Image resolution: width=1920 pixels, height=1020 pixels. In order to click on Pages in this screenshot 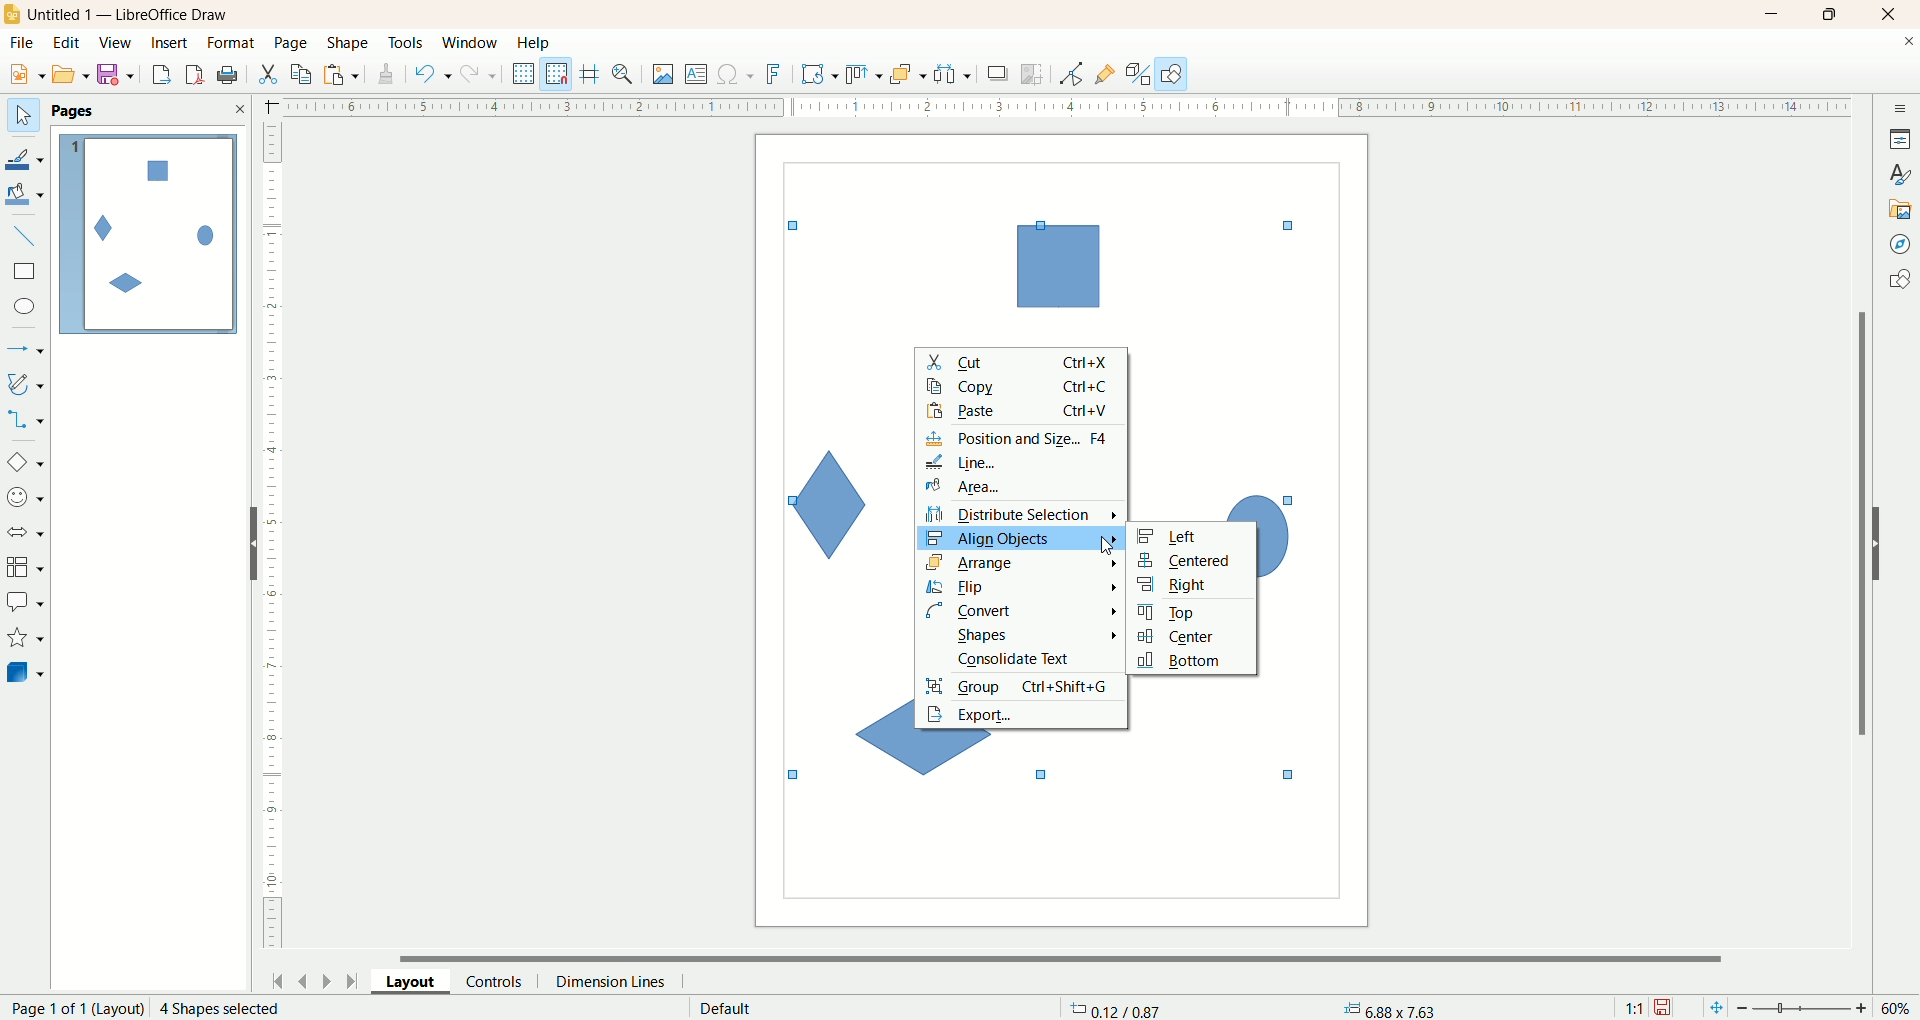, I will do `click(77, 112)`.